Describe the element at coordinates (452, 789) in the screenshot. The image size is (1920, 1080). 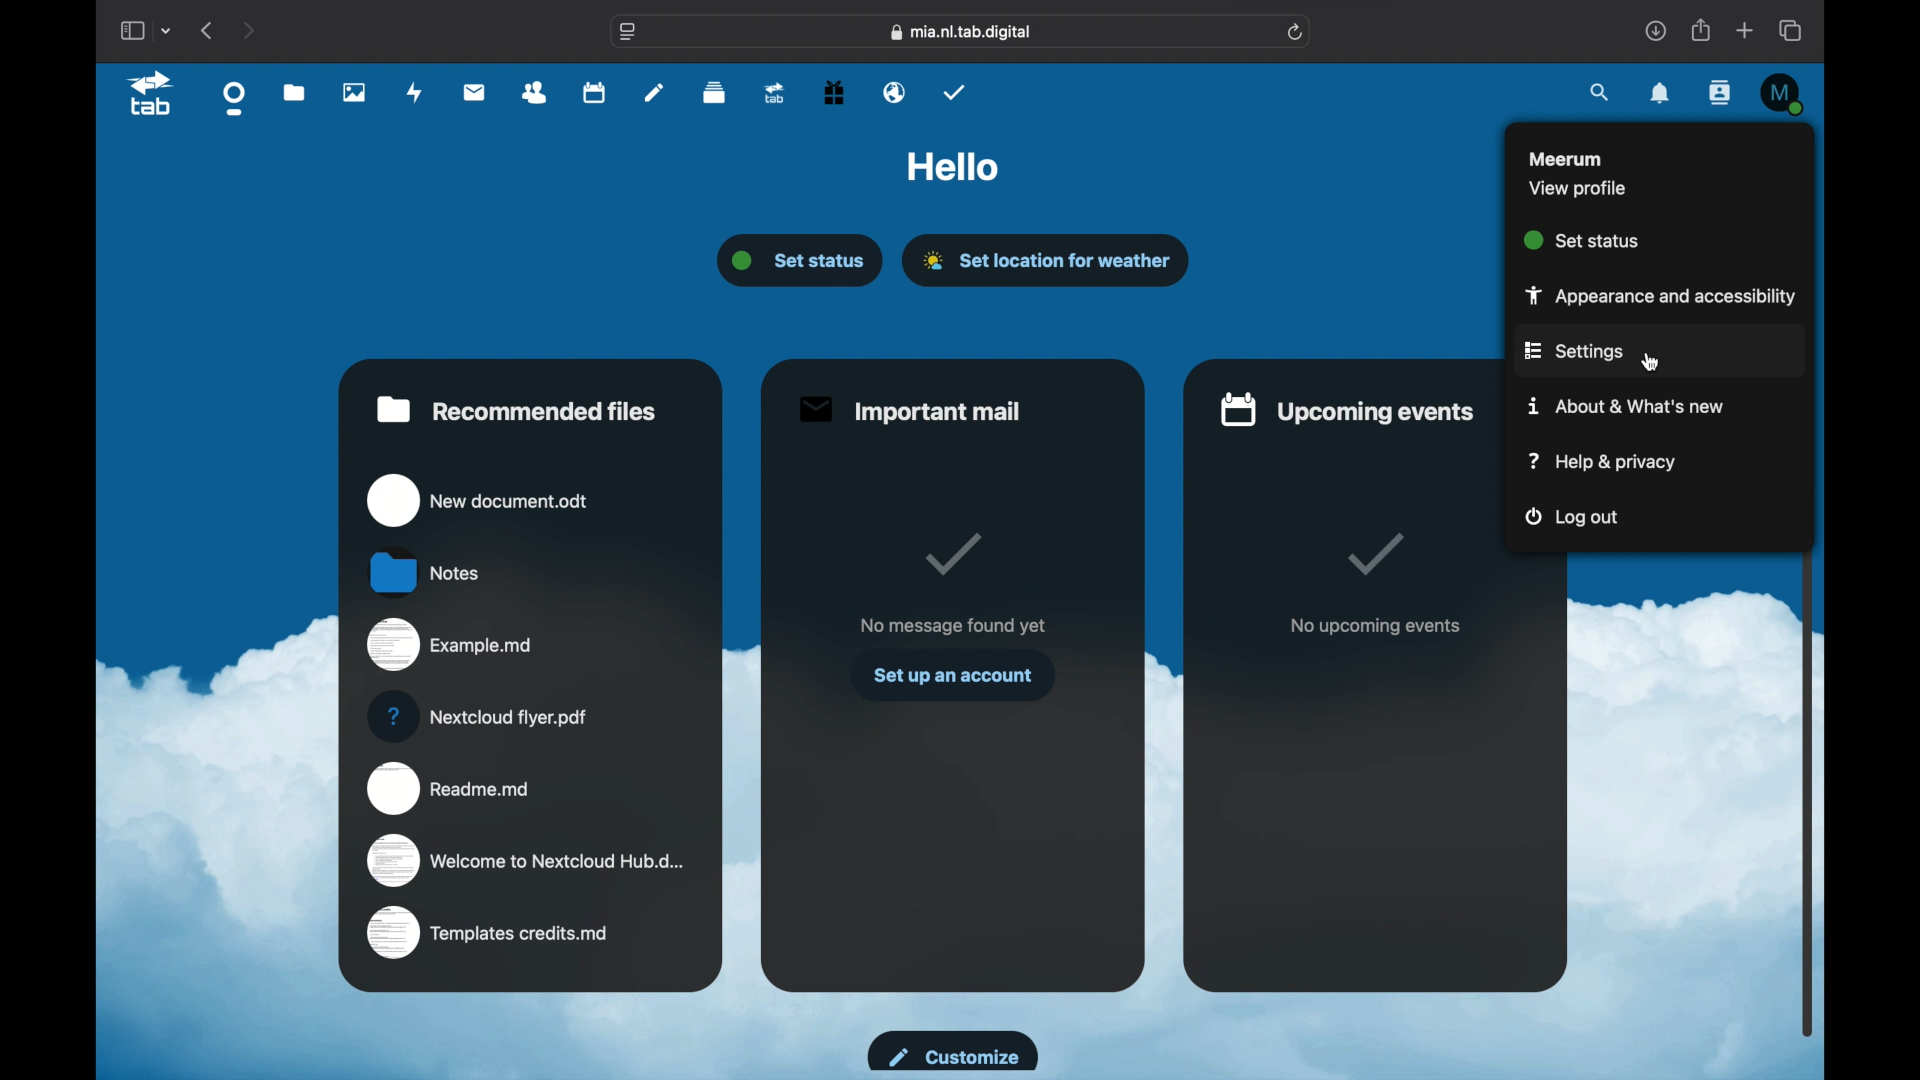
I see `readme.md` at that location.